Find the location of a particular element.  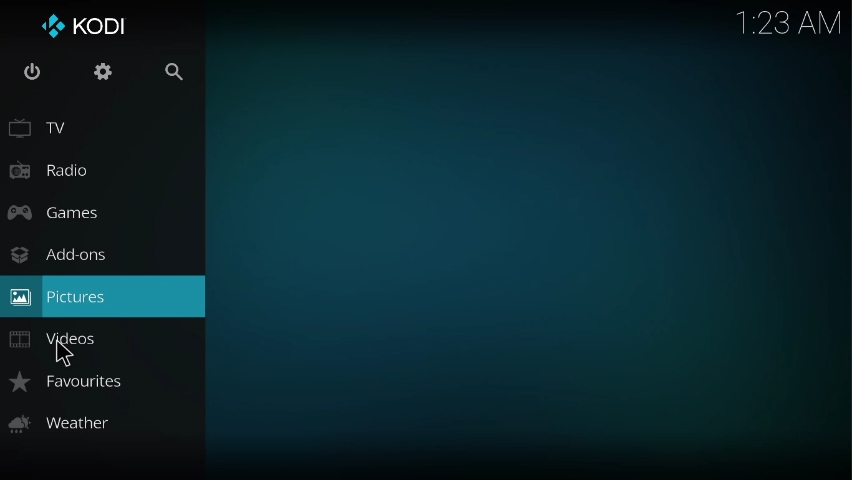

add-ons is located at coordinates (57, 255).